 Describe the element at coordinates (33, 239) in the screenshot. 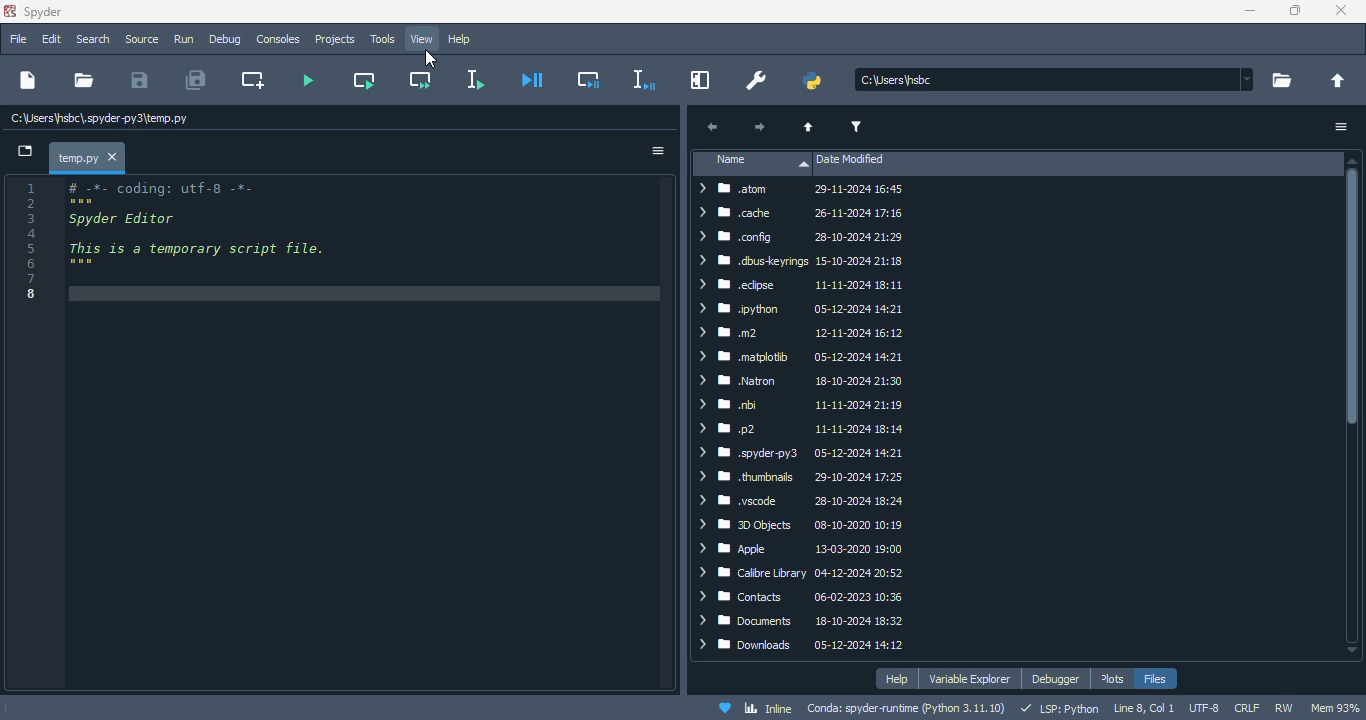

I see `line numbers` at that location.